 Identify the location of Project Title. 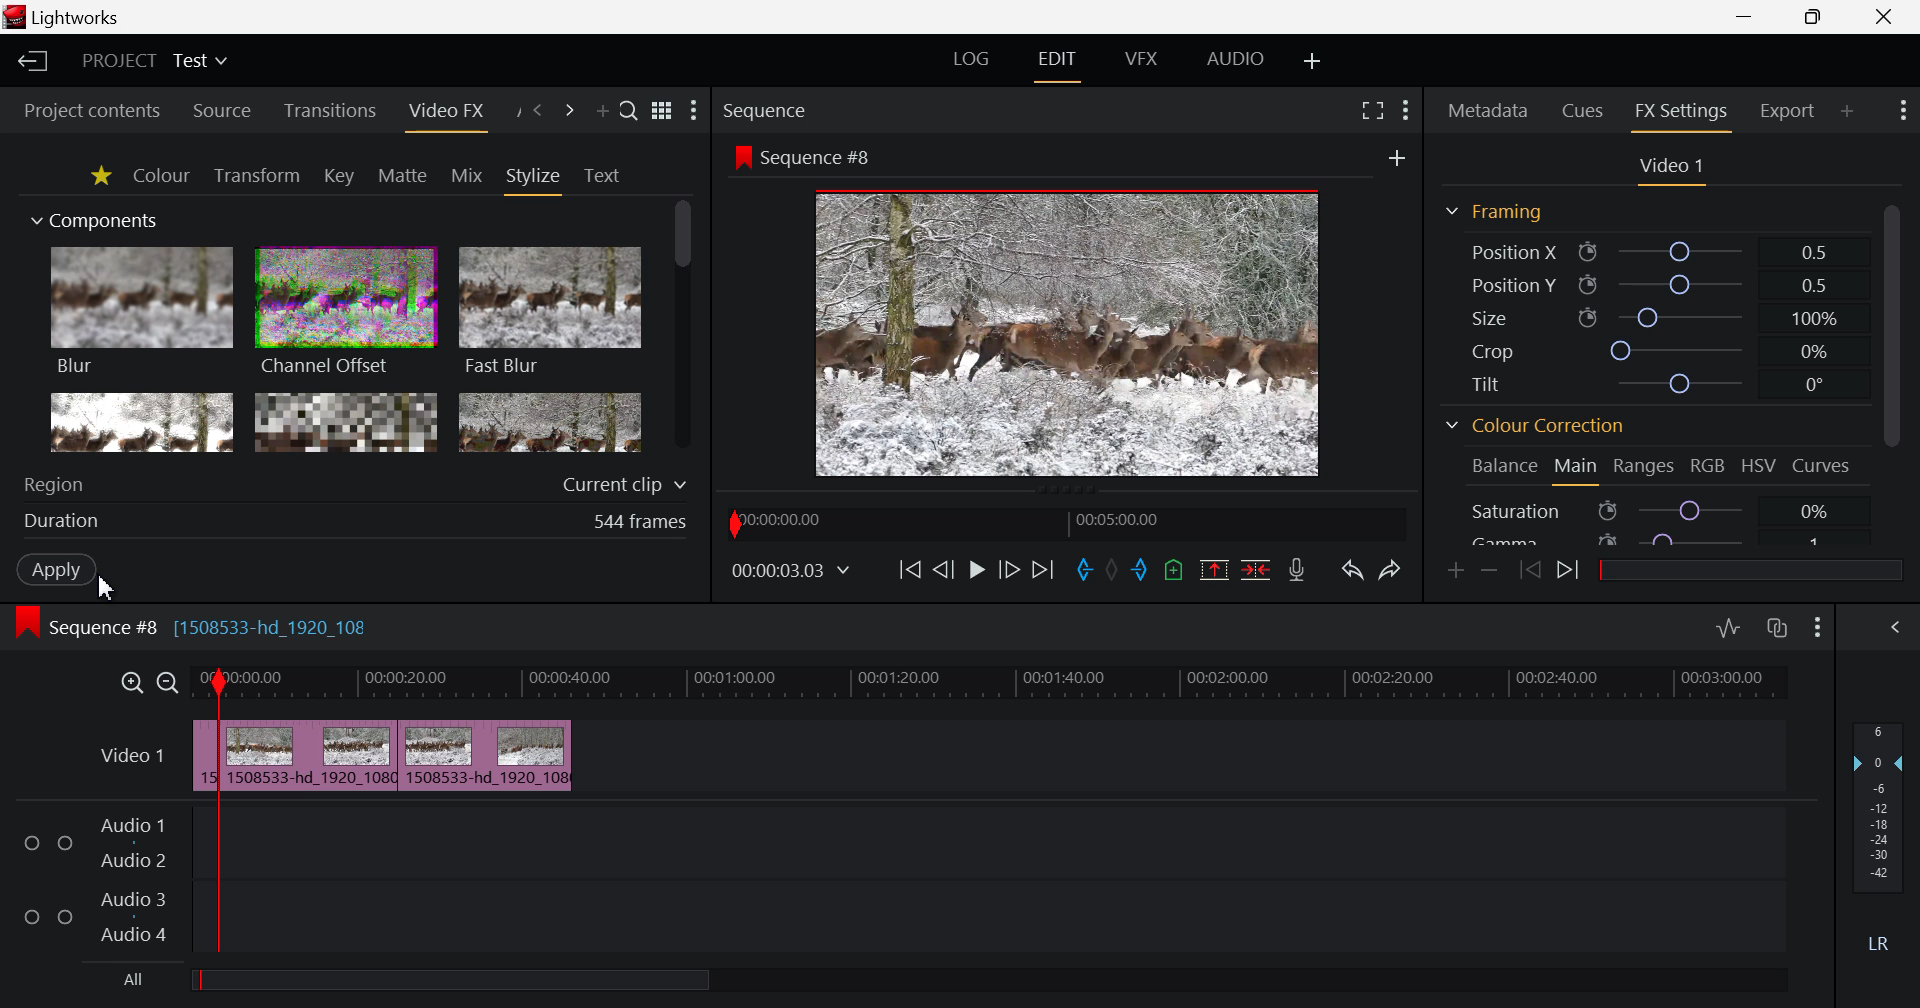
(158, 60).